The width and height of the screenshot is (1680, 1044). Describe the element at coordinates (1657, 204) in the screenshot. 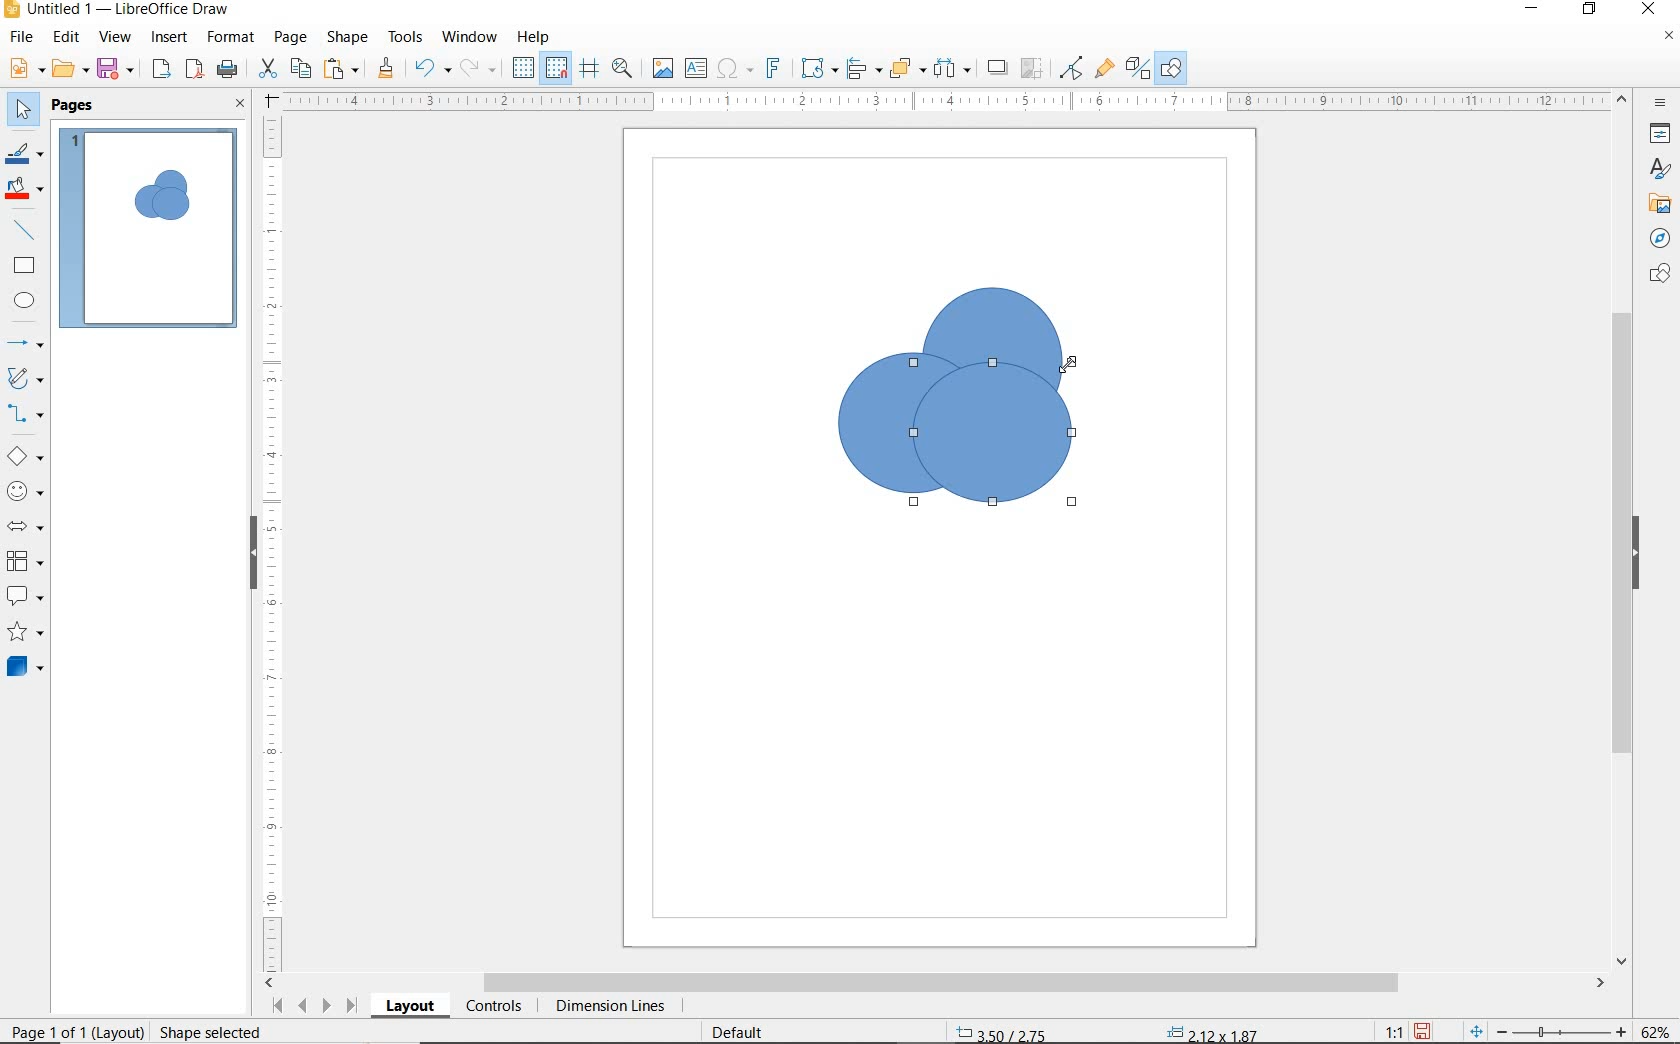

I see `GALLERY` at that location.